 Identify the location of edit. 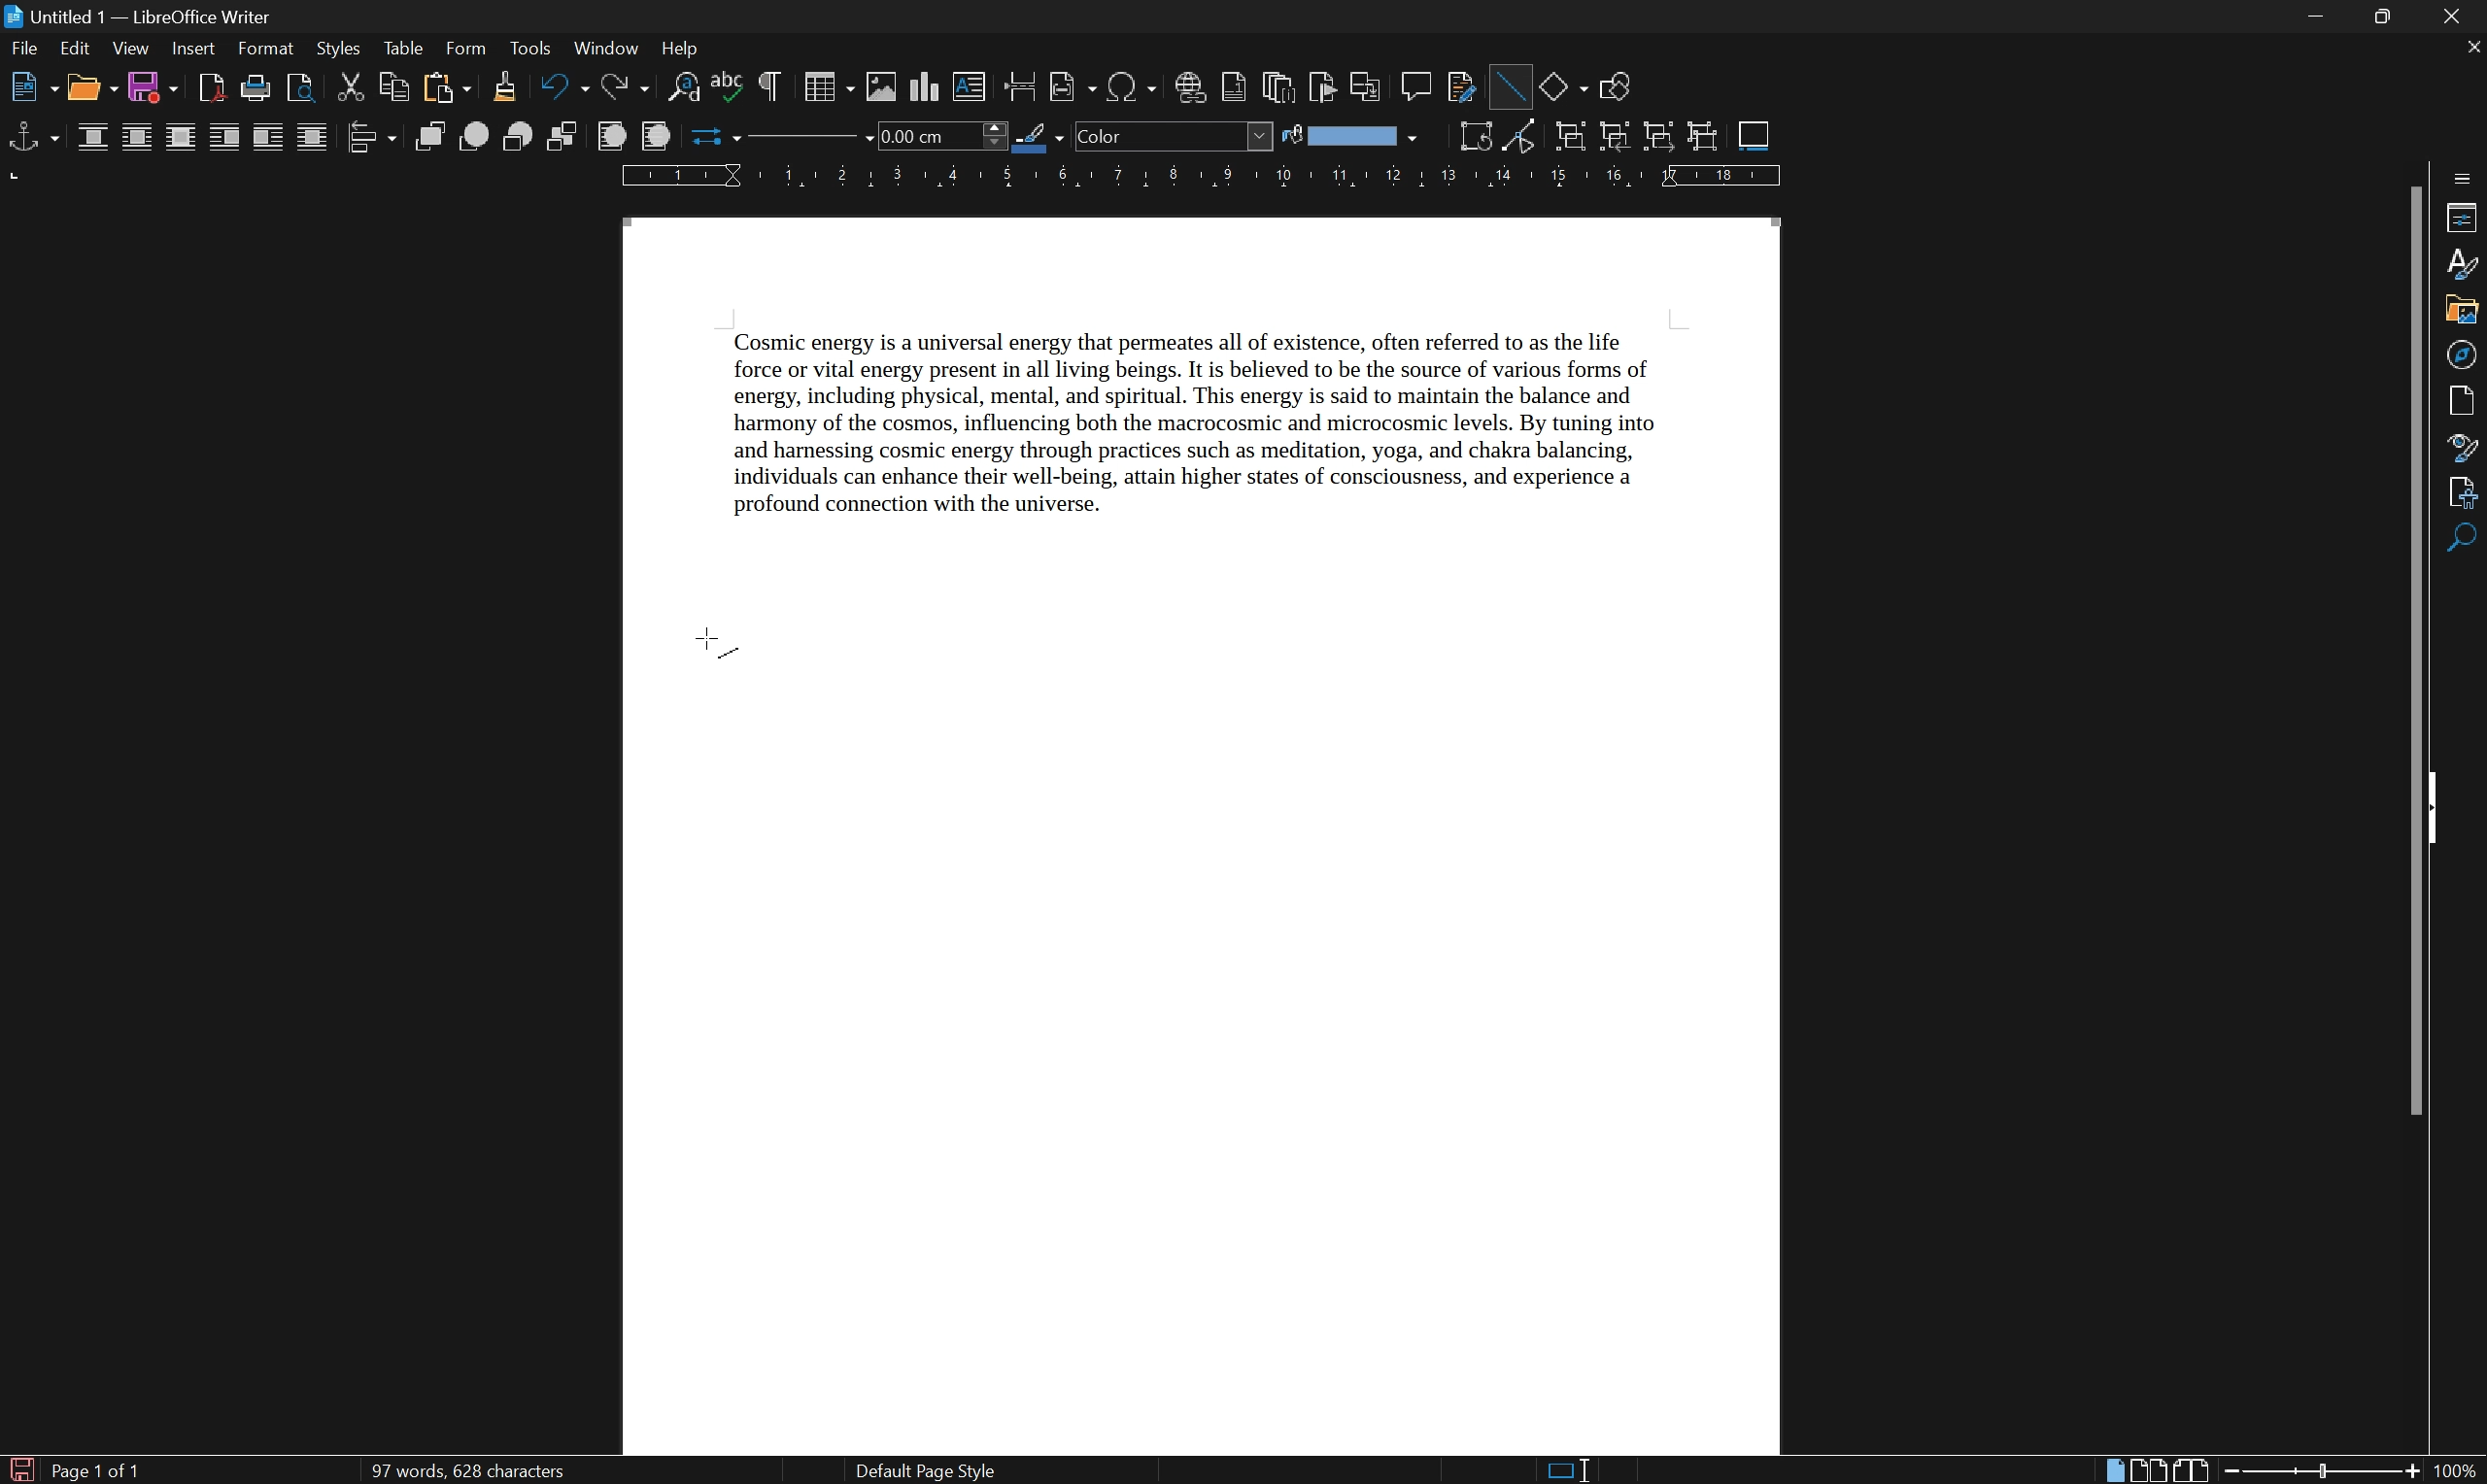
(76, 51).